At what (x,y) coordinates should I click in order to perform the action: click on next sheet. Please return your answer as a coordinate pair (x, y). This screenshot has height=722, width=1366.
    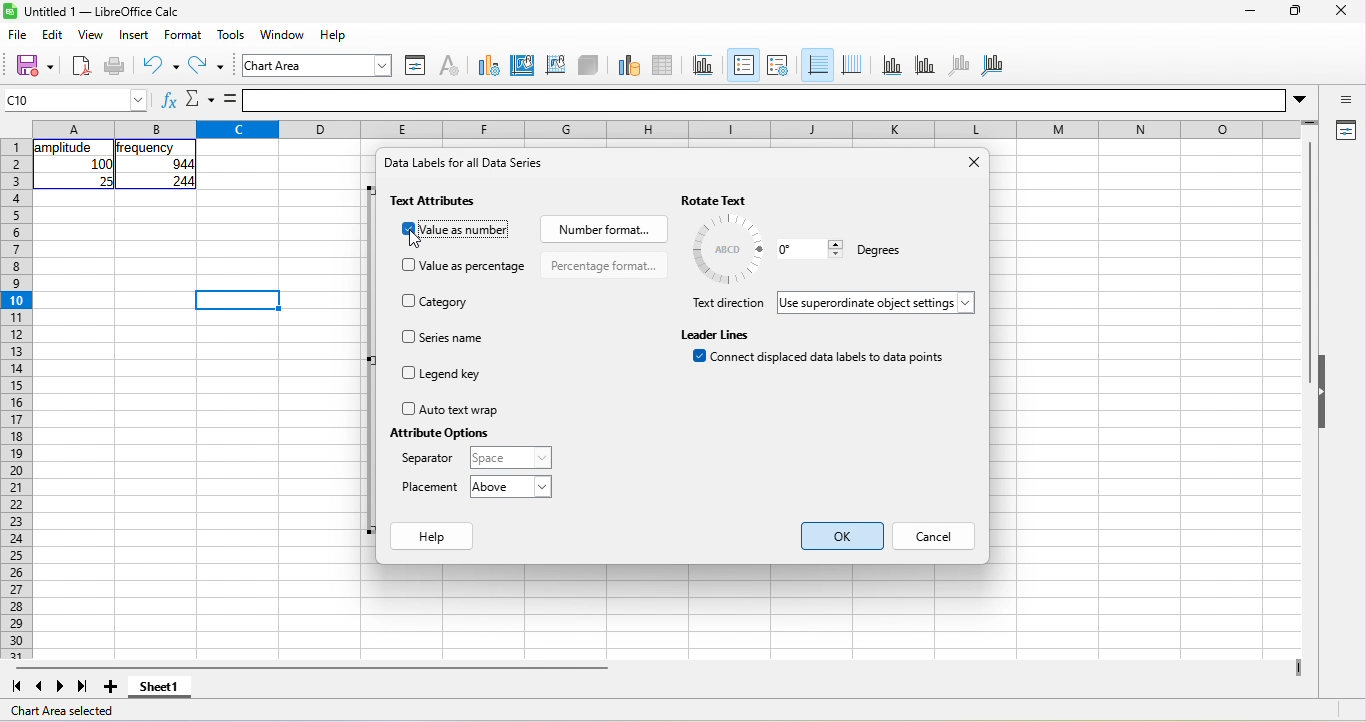
    Looking at the image, I should click on (64, 686).